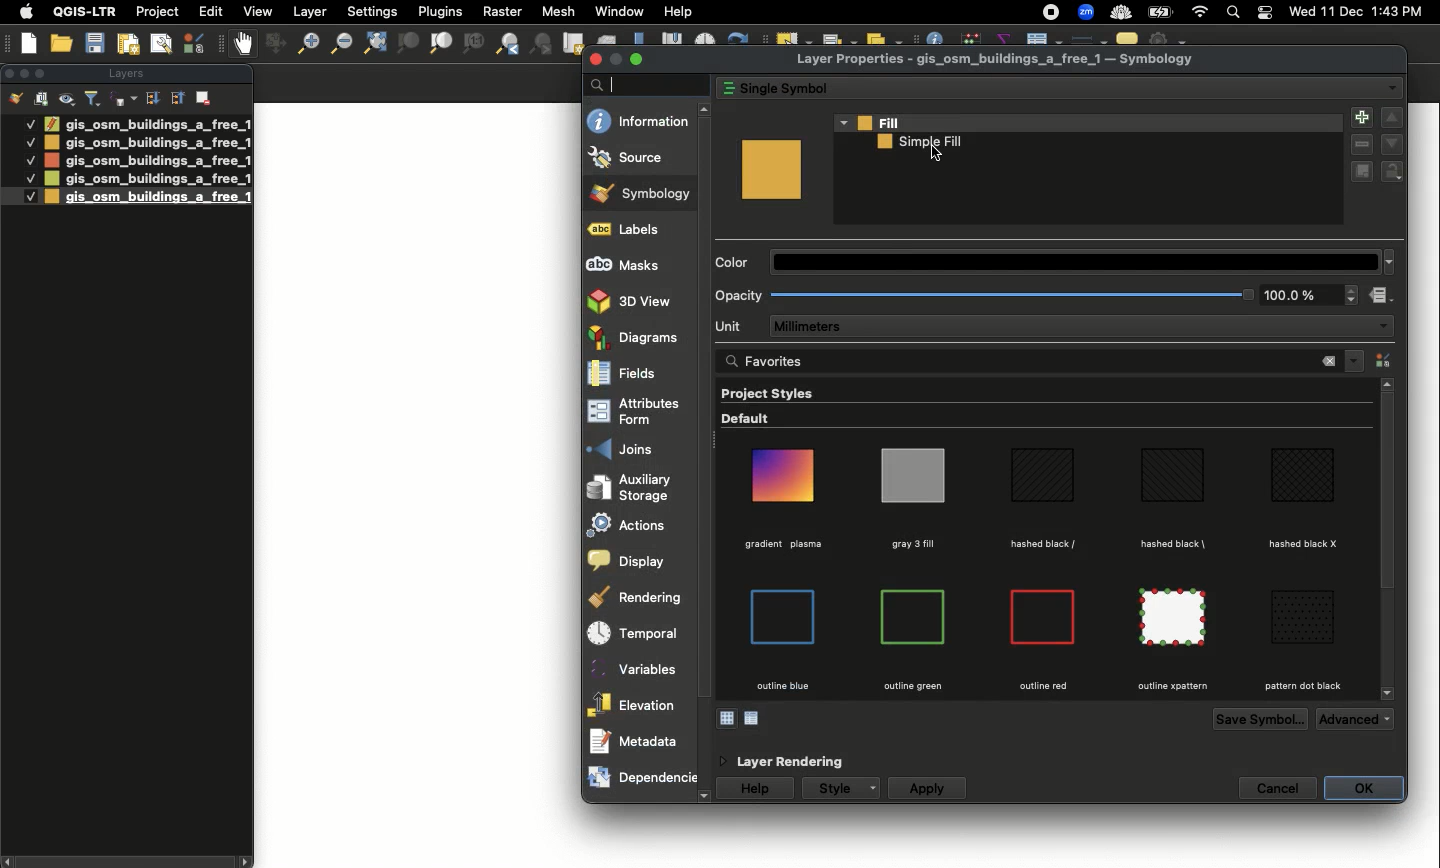 Image resolution: width=1440 pixels, height=868 pixels. I want to click on , so click(1169, 618).